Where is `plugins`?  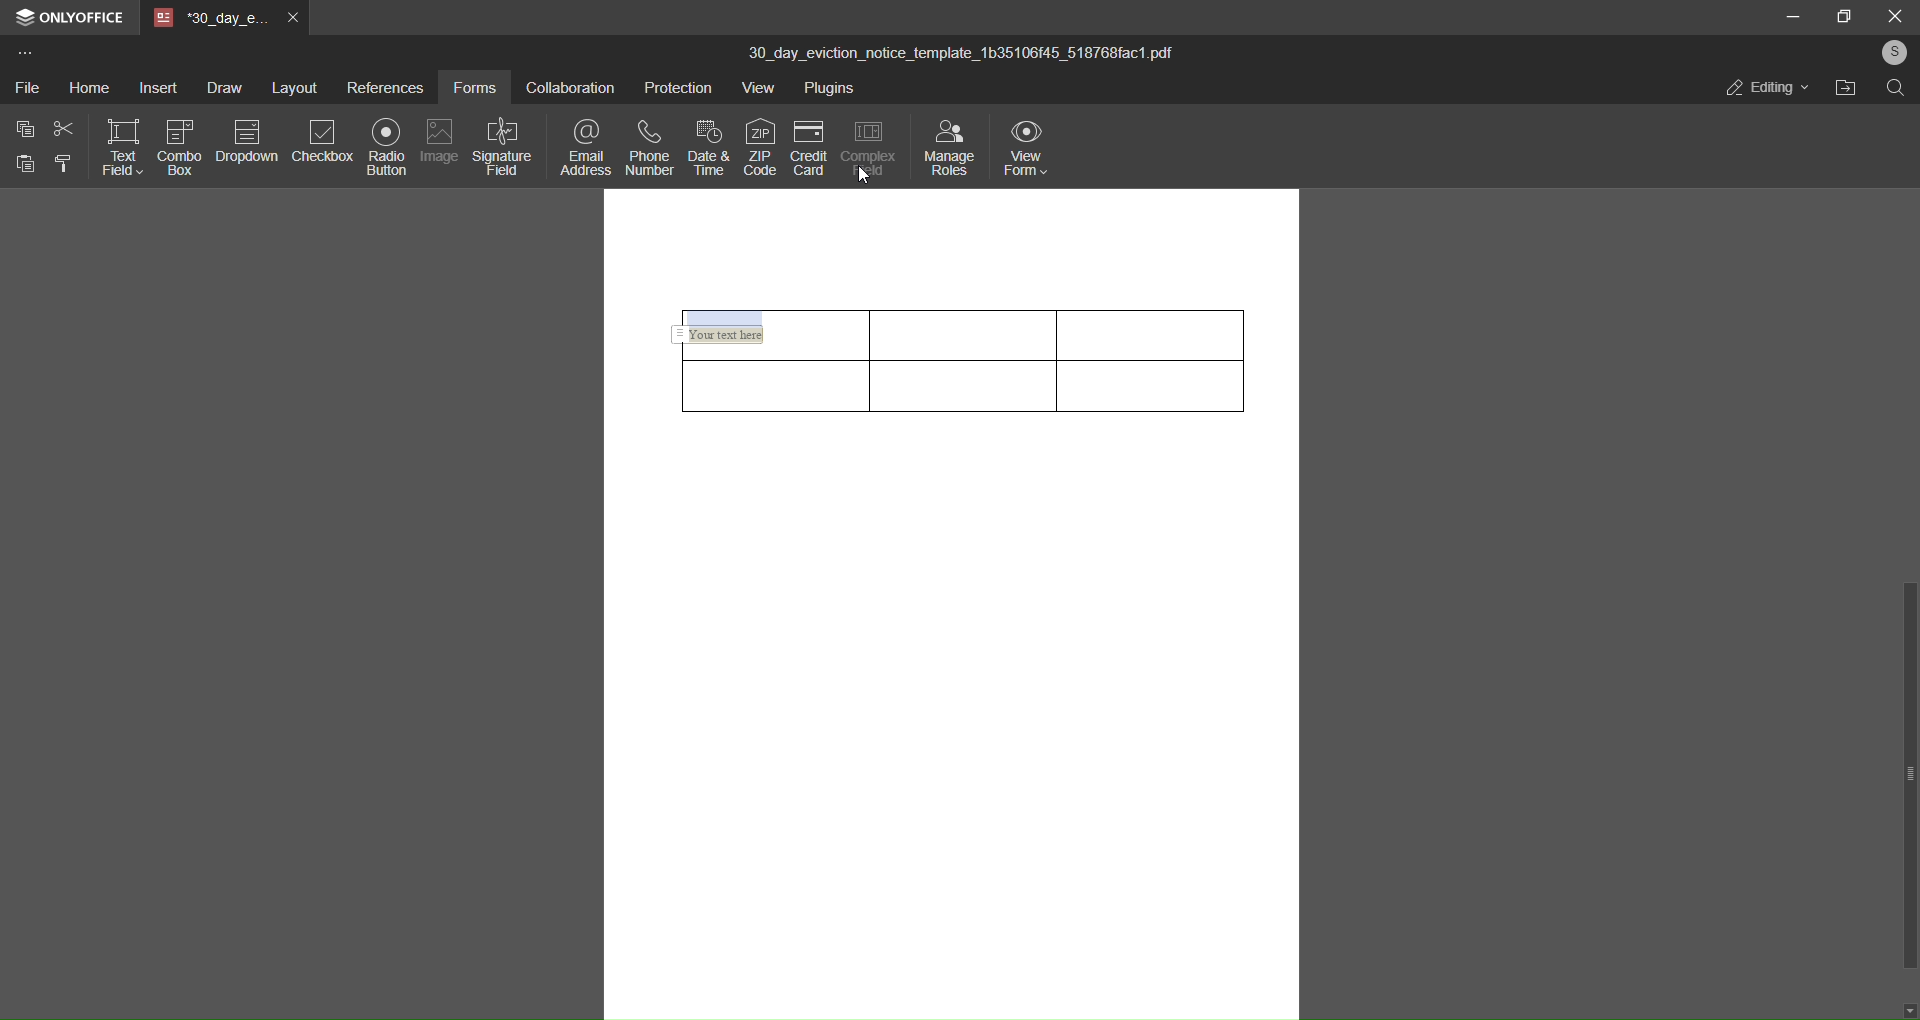 plugins is located at coordinates (833, 89).